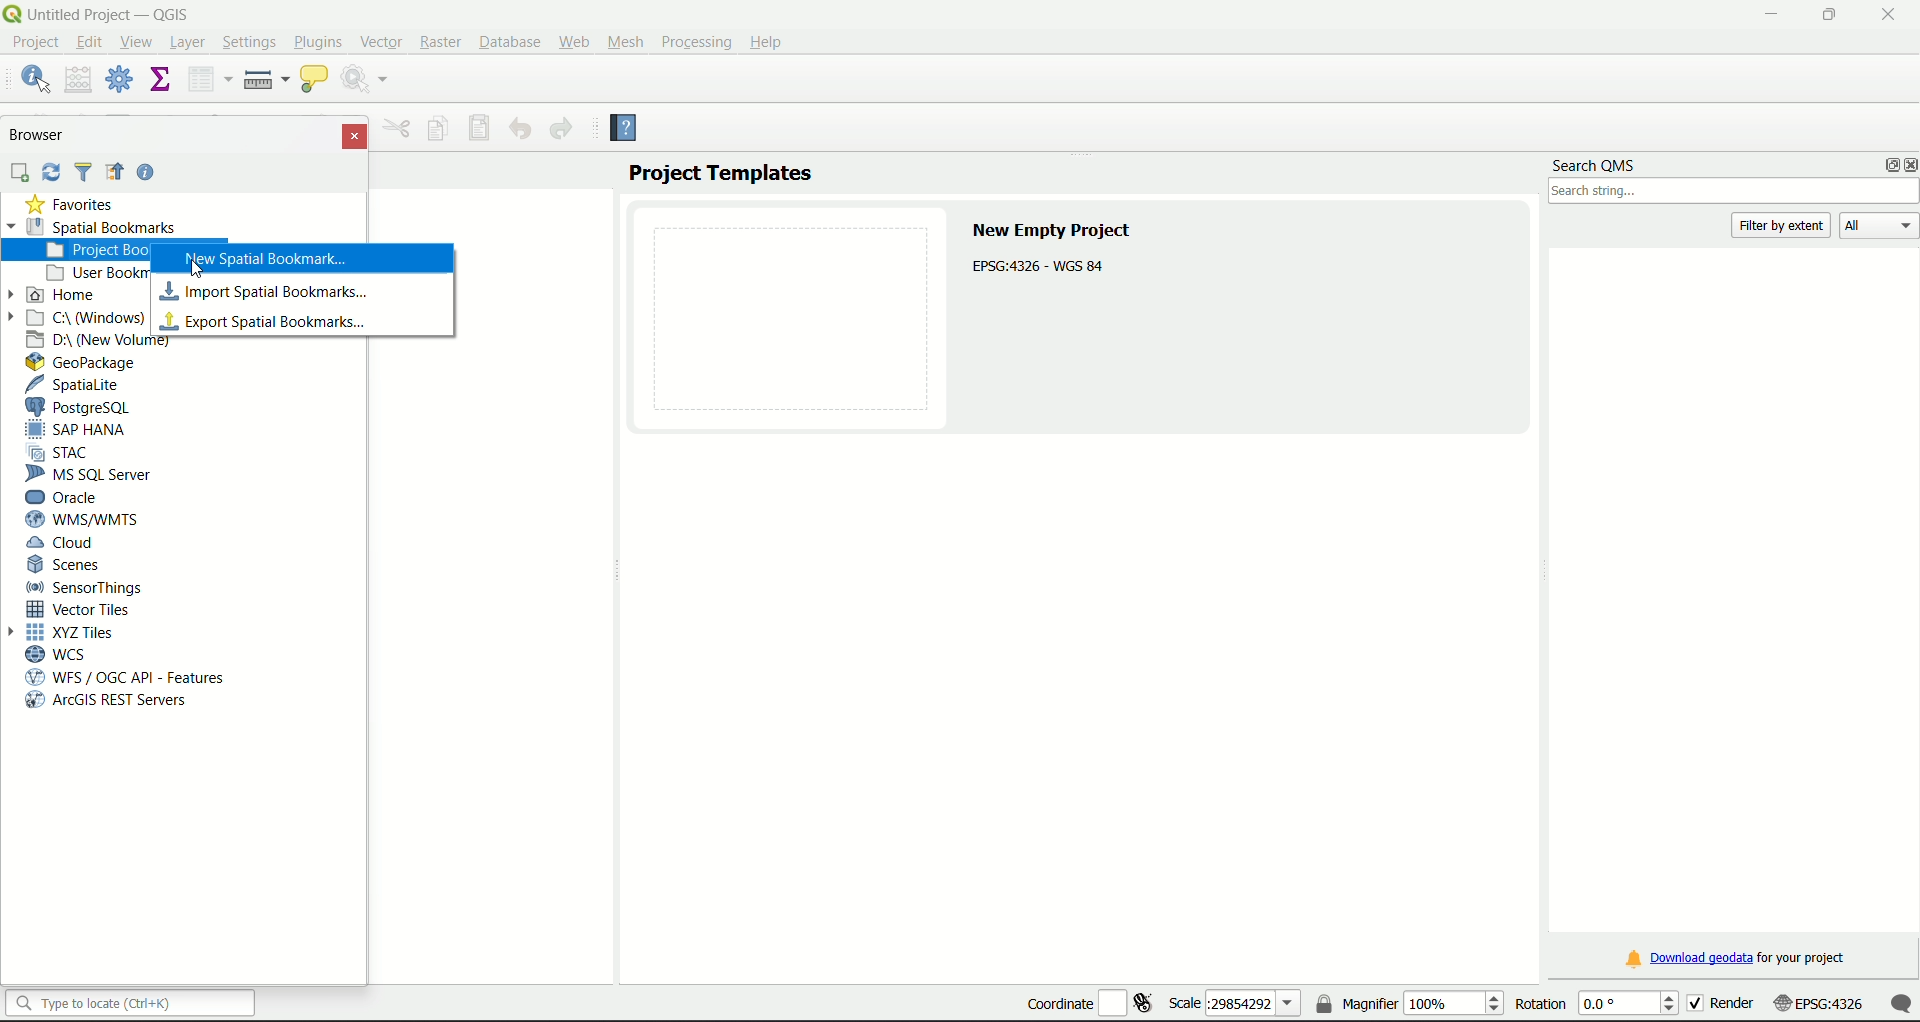 This screenshot has height=1022, width=1920. What do you see at coordinates (317, 42) in the screenshot?
I see `Plugins` at bounding box center [317, 42].